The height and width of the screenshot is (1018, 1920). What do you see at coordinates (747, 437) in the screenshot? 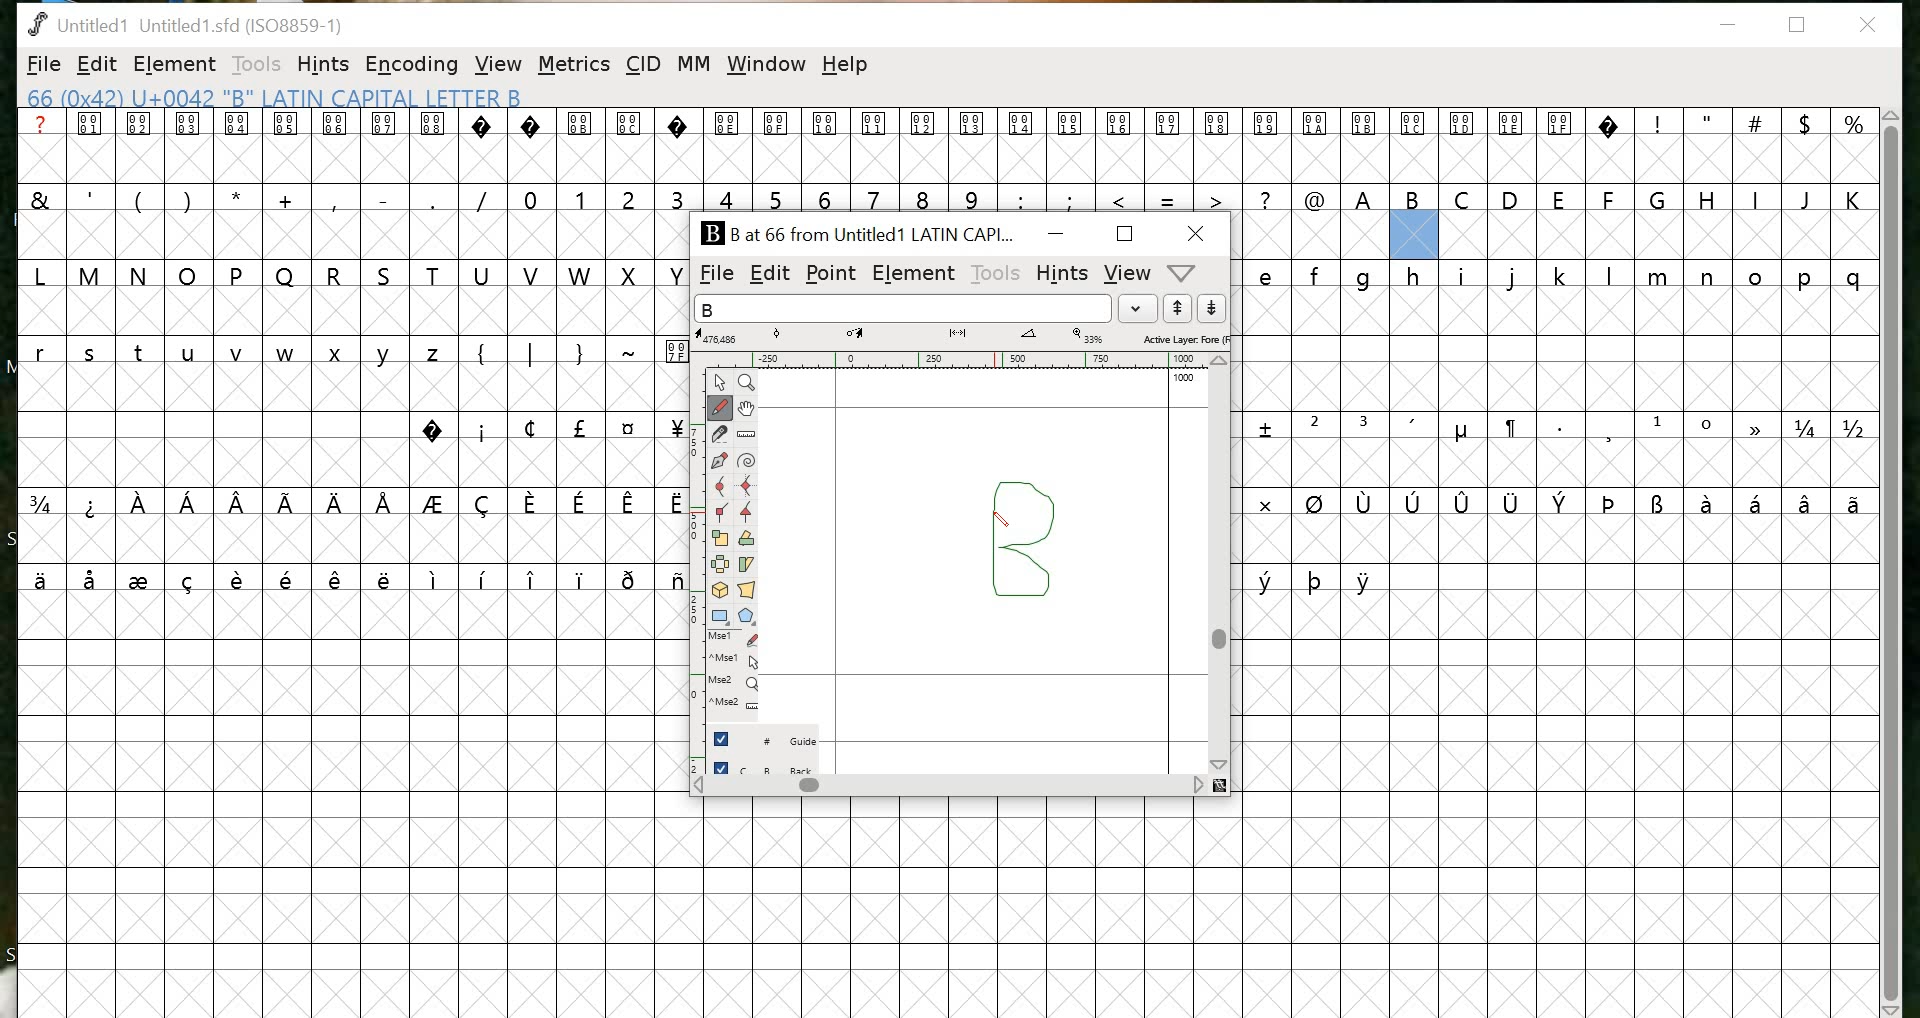
I see `Ruler` at bounding box center [747, 437].